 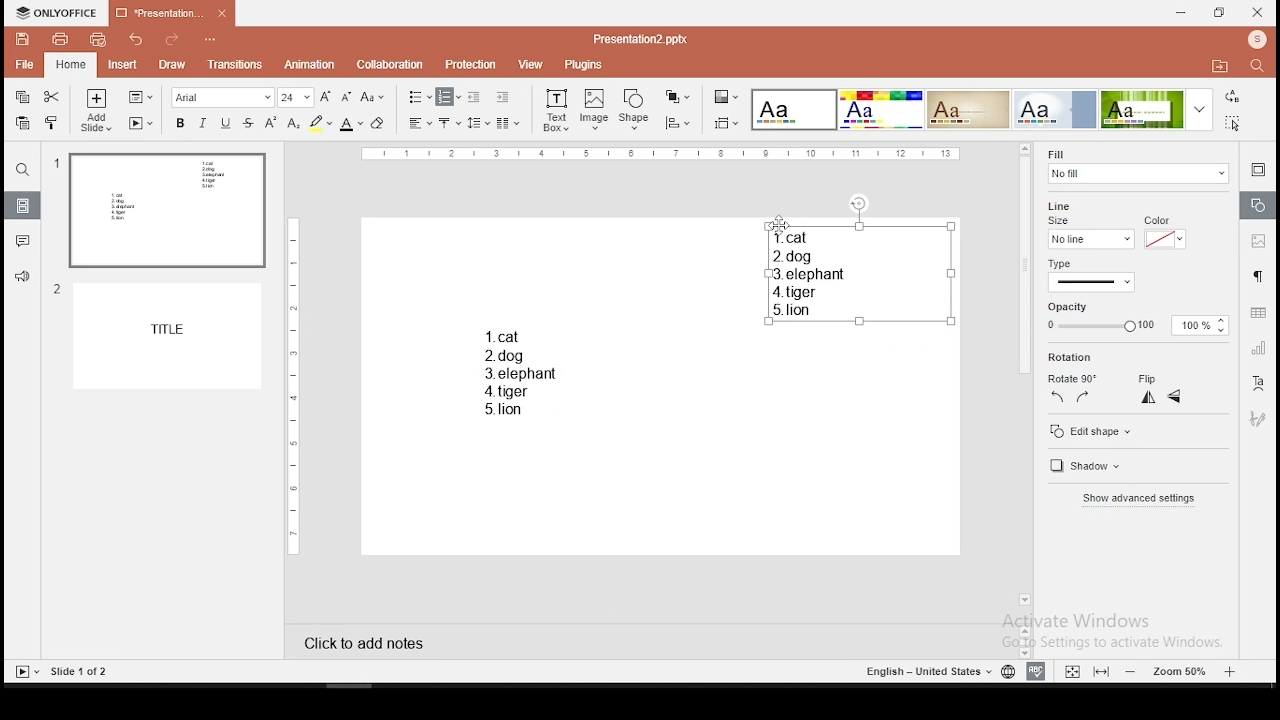 What do you see at coordinates (479, 122) in the screenshot?
I see `spacing` at bounding box center [479, 122].